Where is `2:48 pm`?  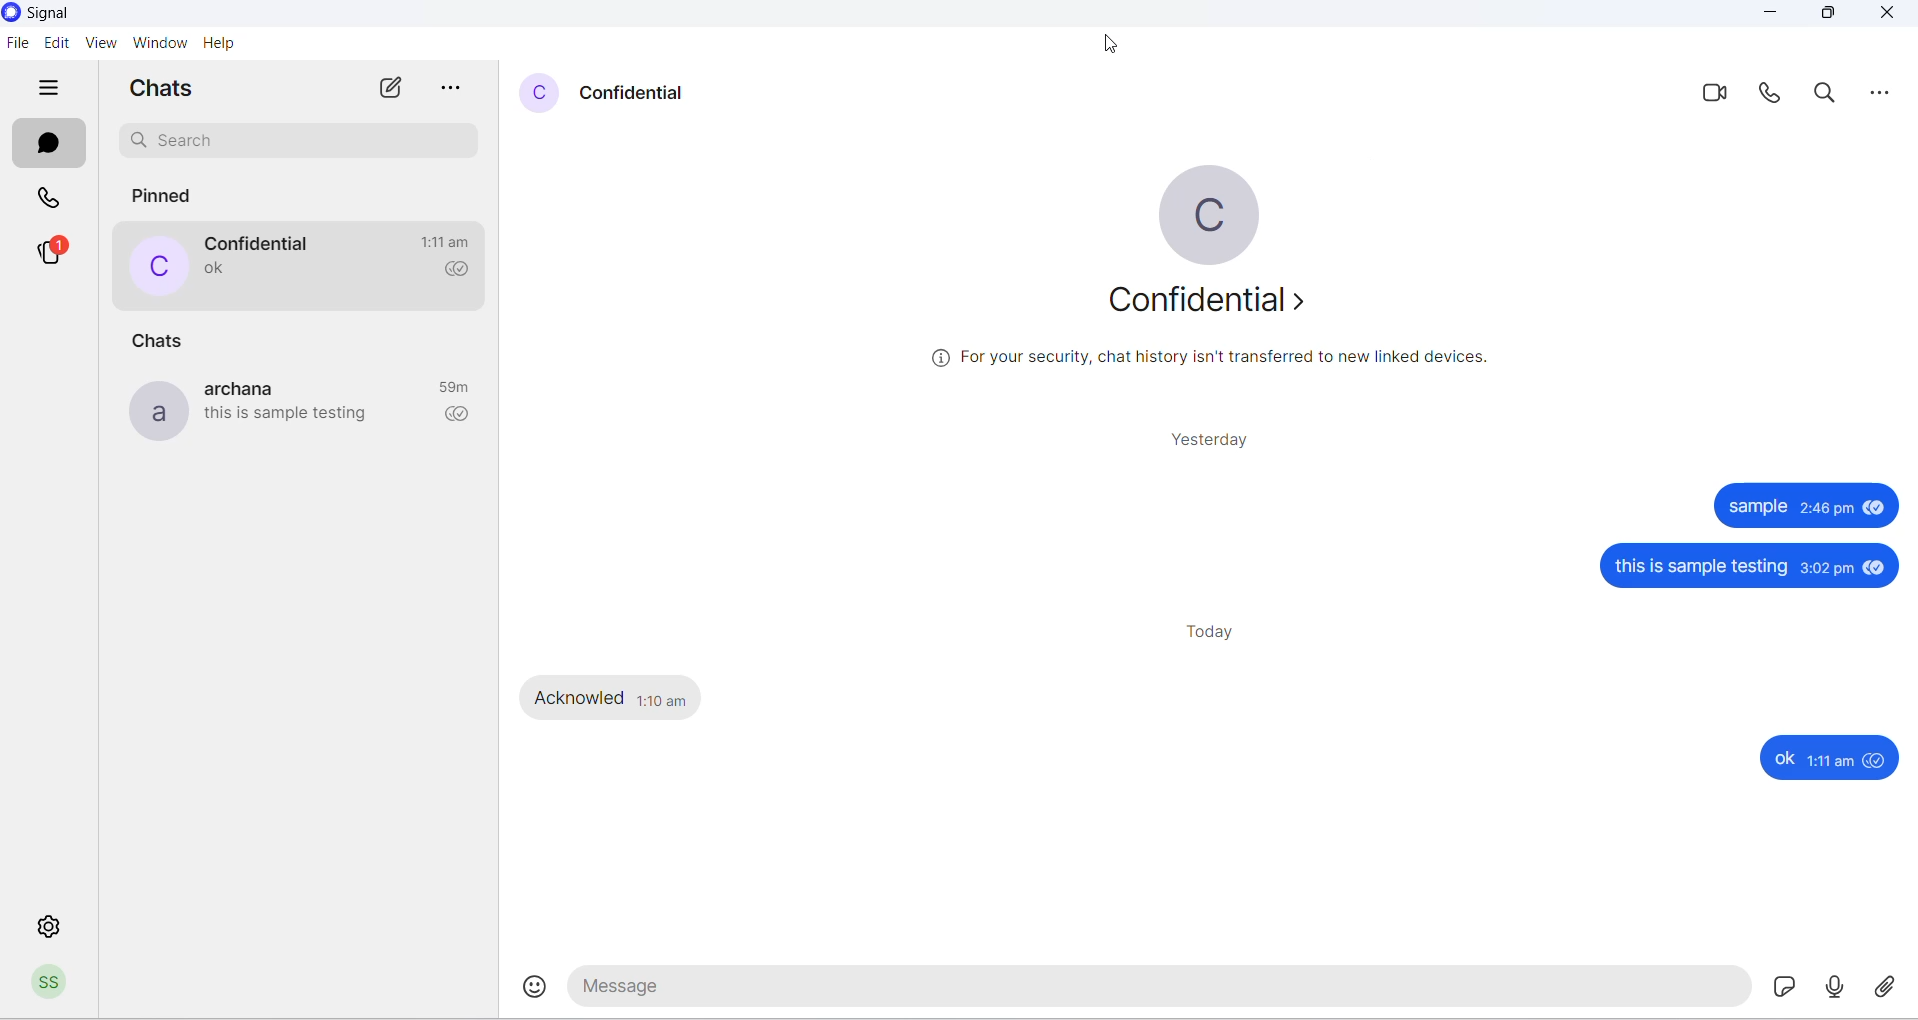
2:48 pm is located at coordinates (1827, 509).